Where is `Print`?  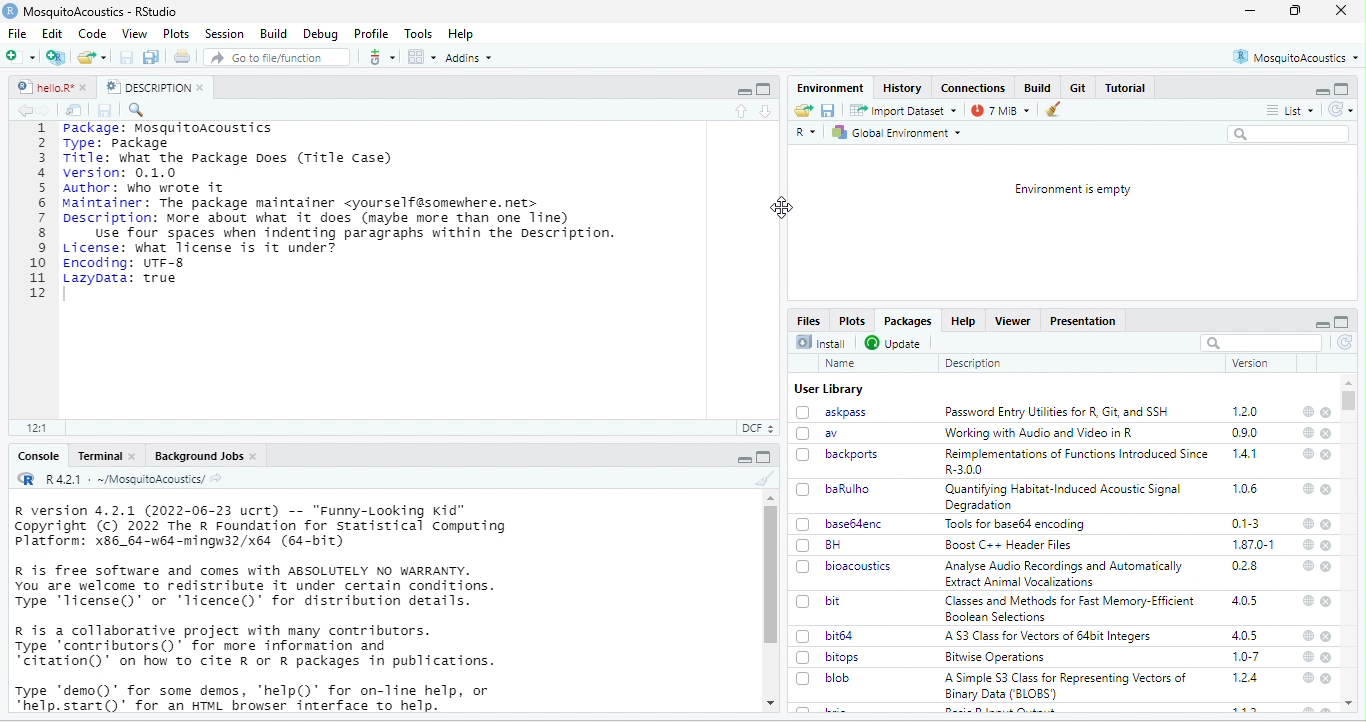 Print is located at coordinates (183, 56).